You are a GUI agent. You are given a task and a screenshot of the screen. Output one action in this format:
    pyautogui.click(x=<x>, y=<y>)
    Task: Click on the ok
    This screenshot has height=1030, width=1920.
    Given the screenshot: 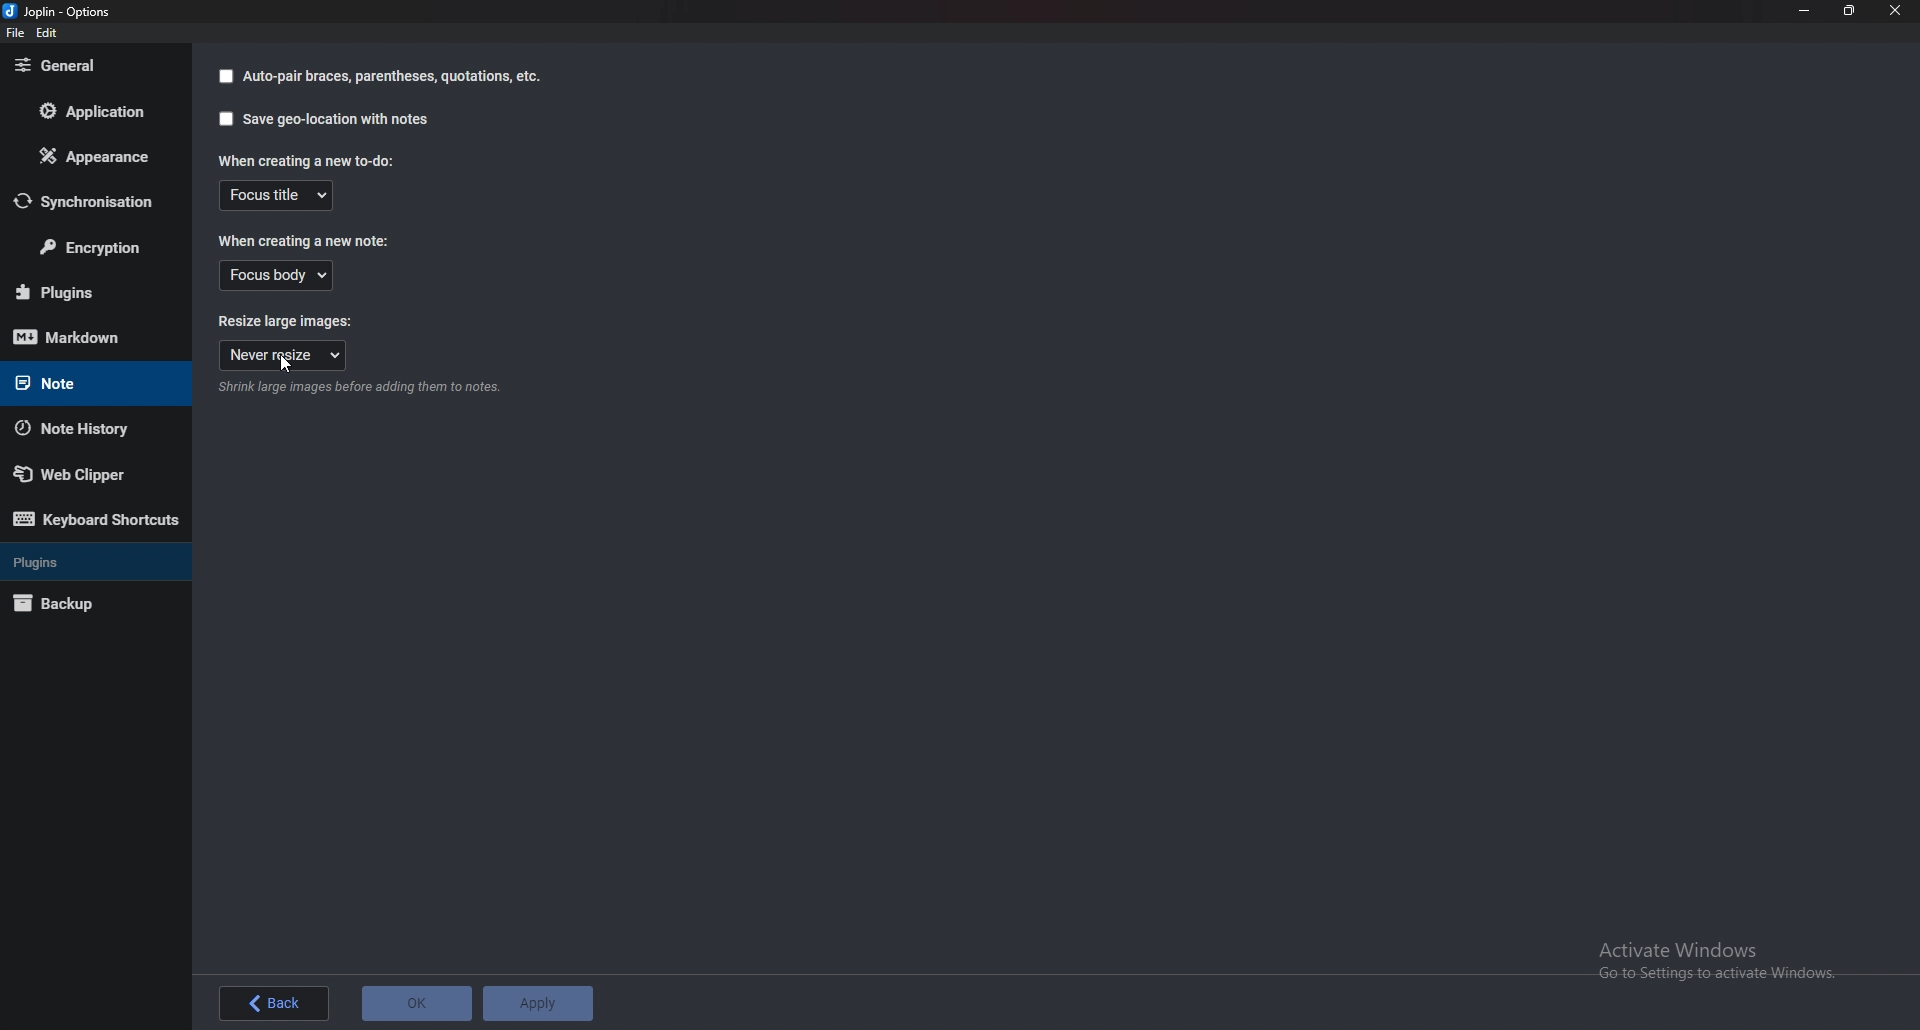 What is the action you would take?
    pyautogui.click(x=416, y=1005)
    